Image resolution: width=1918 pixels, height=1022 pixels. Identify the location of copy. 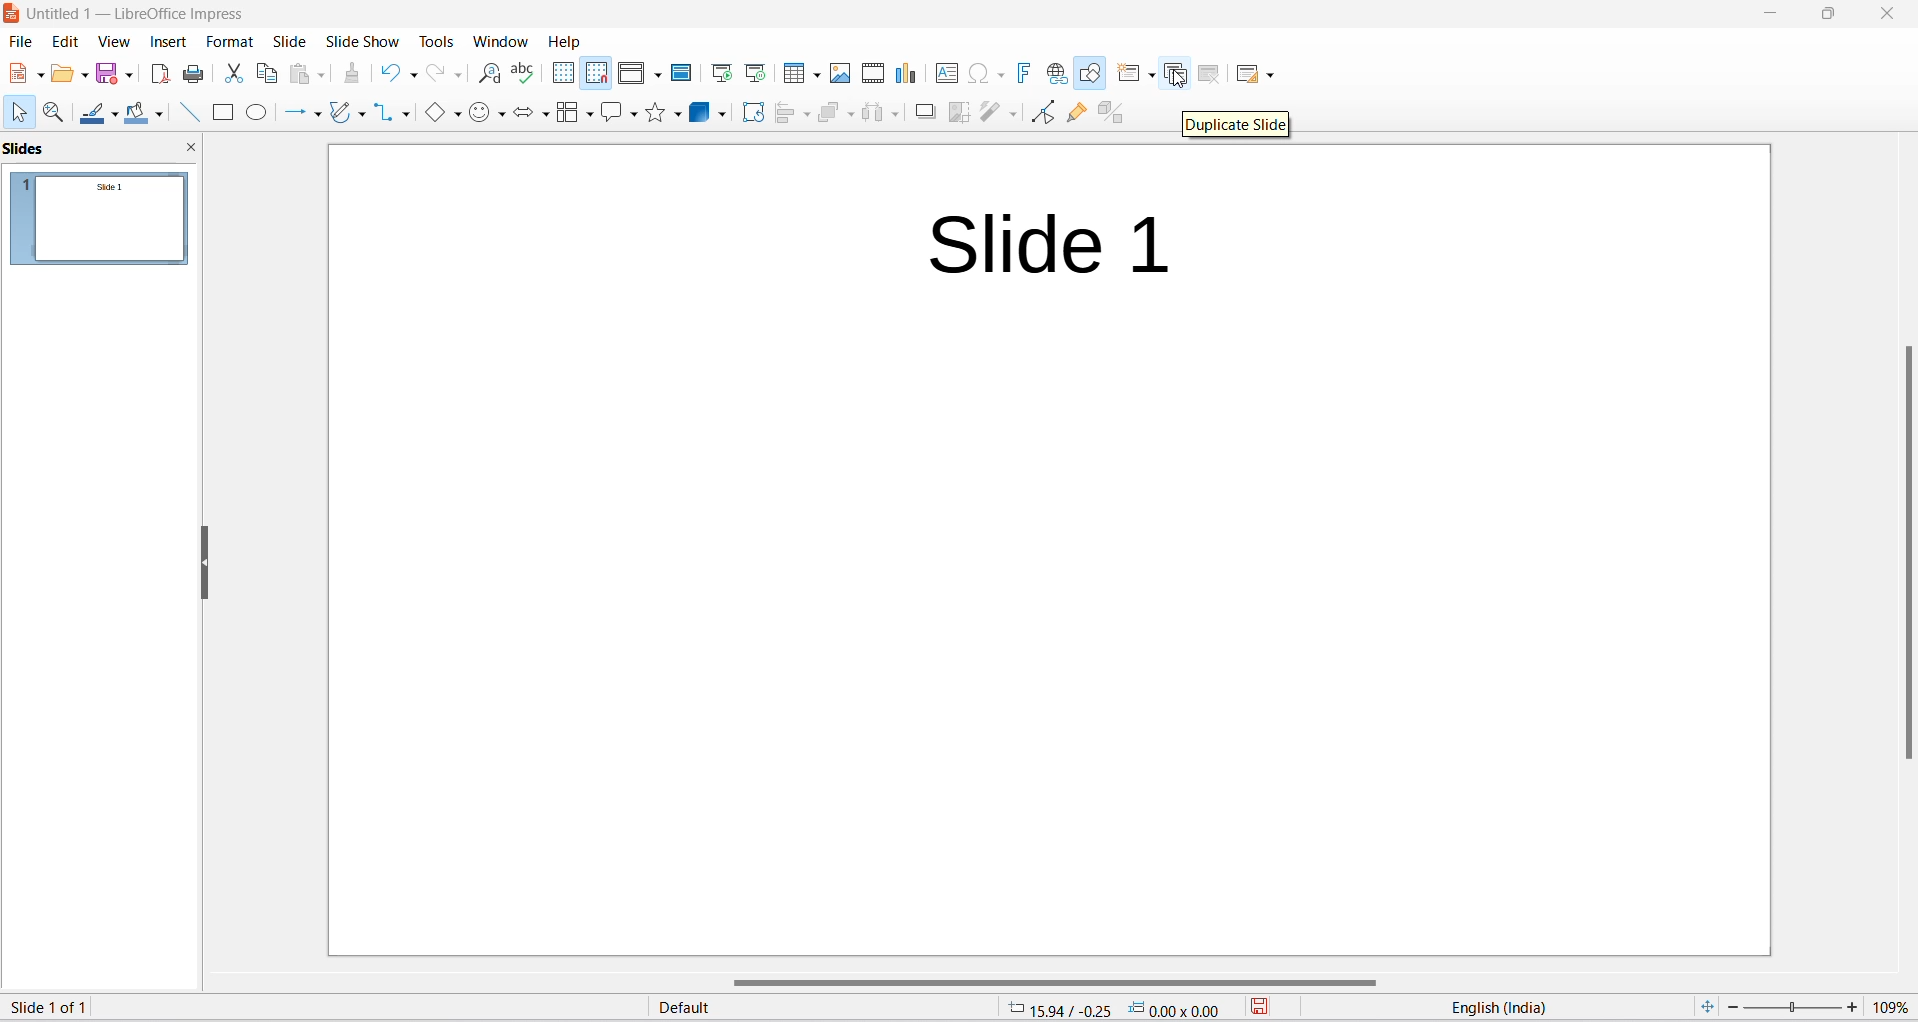
(268, 75).